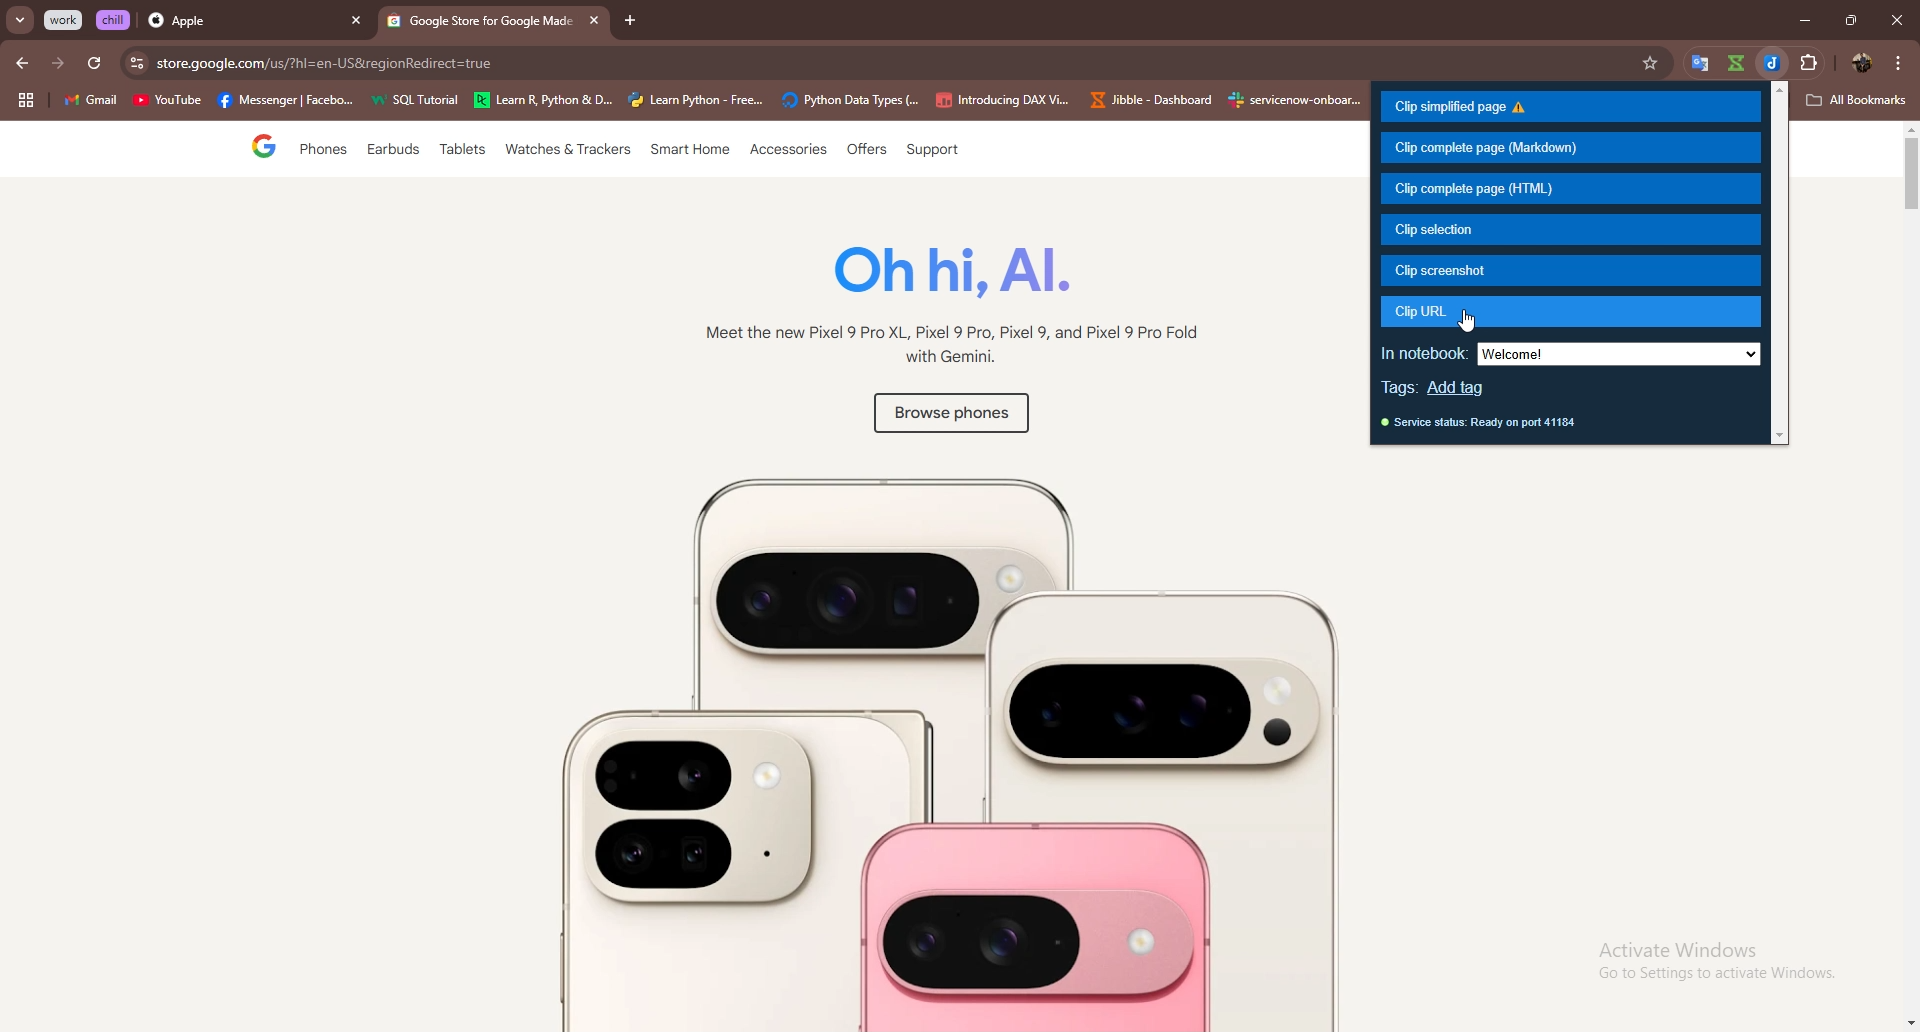  I want to click on tags, so click(1402, 388).